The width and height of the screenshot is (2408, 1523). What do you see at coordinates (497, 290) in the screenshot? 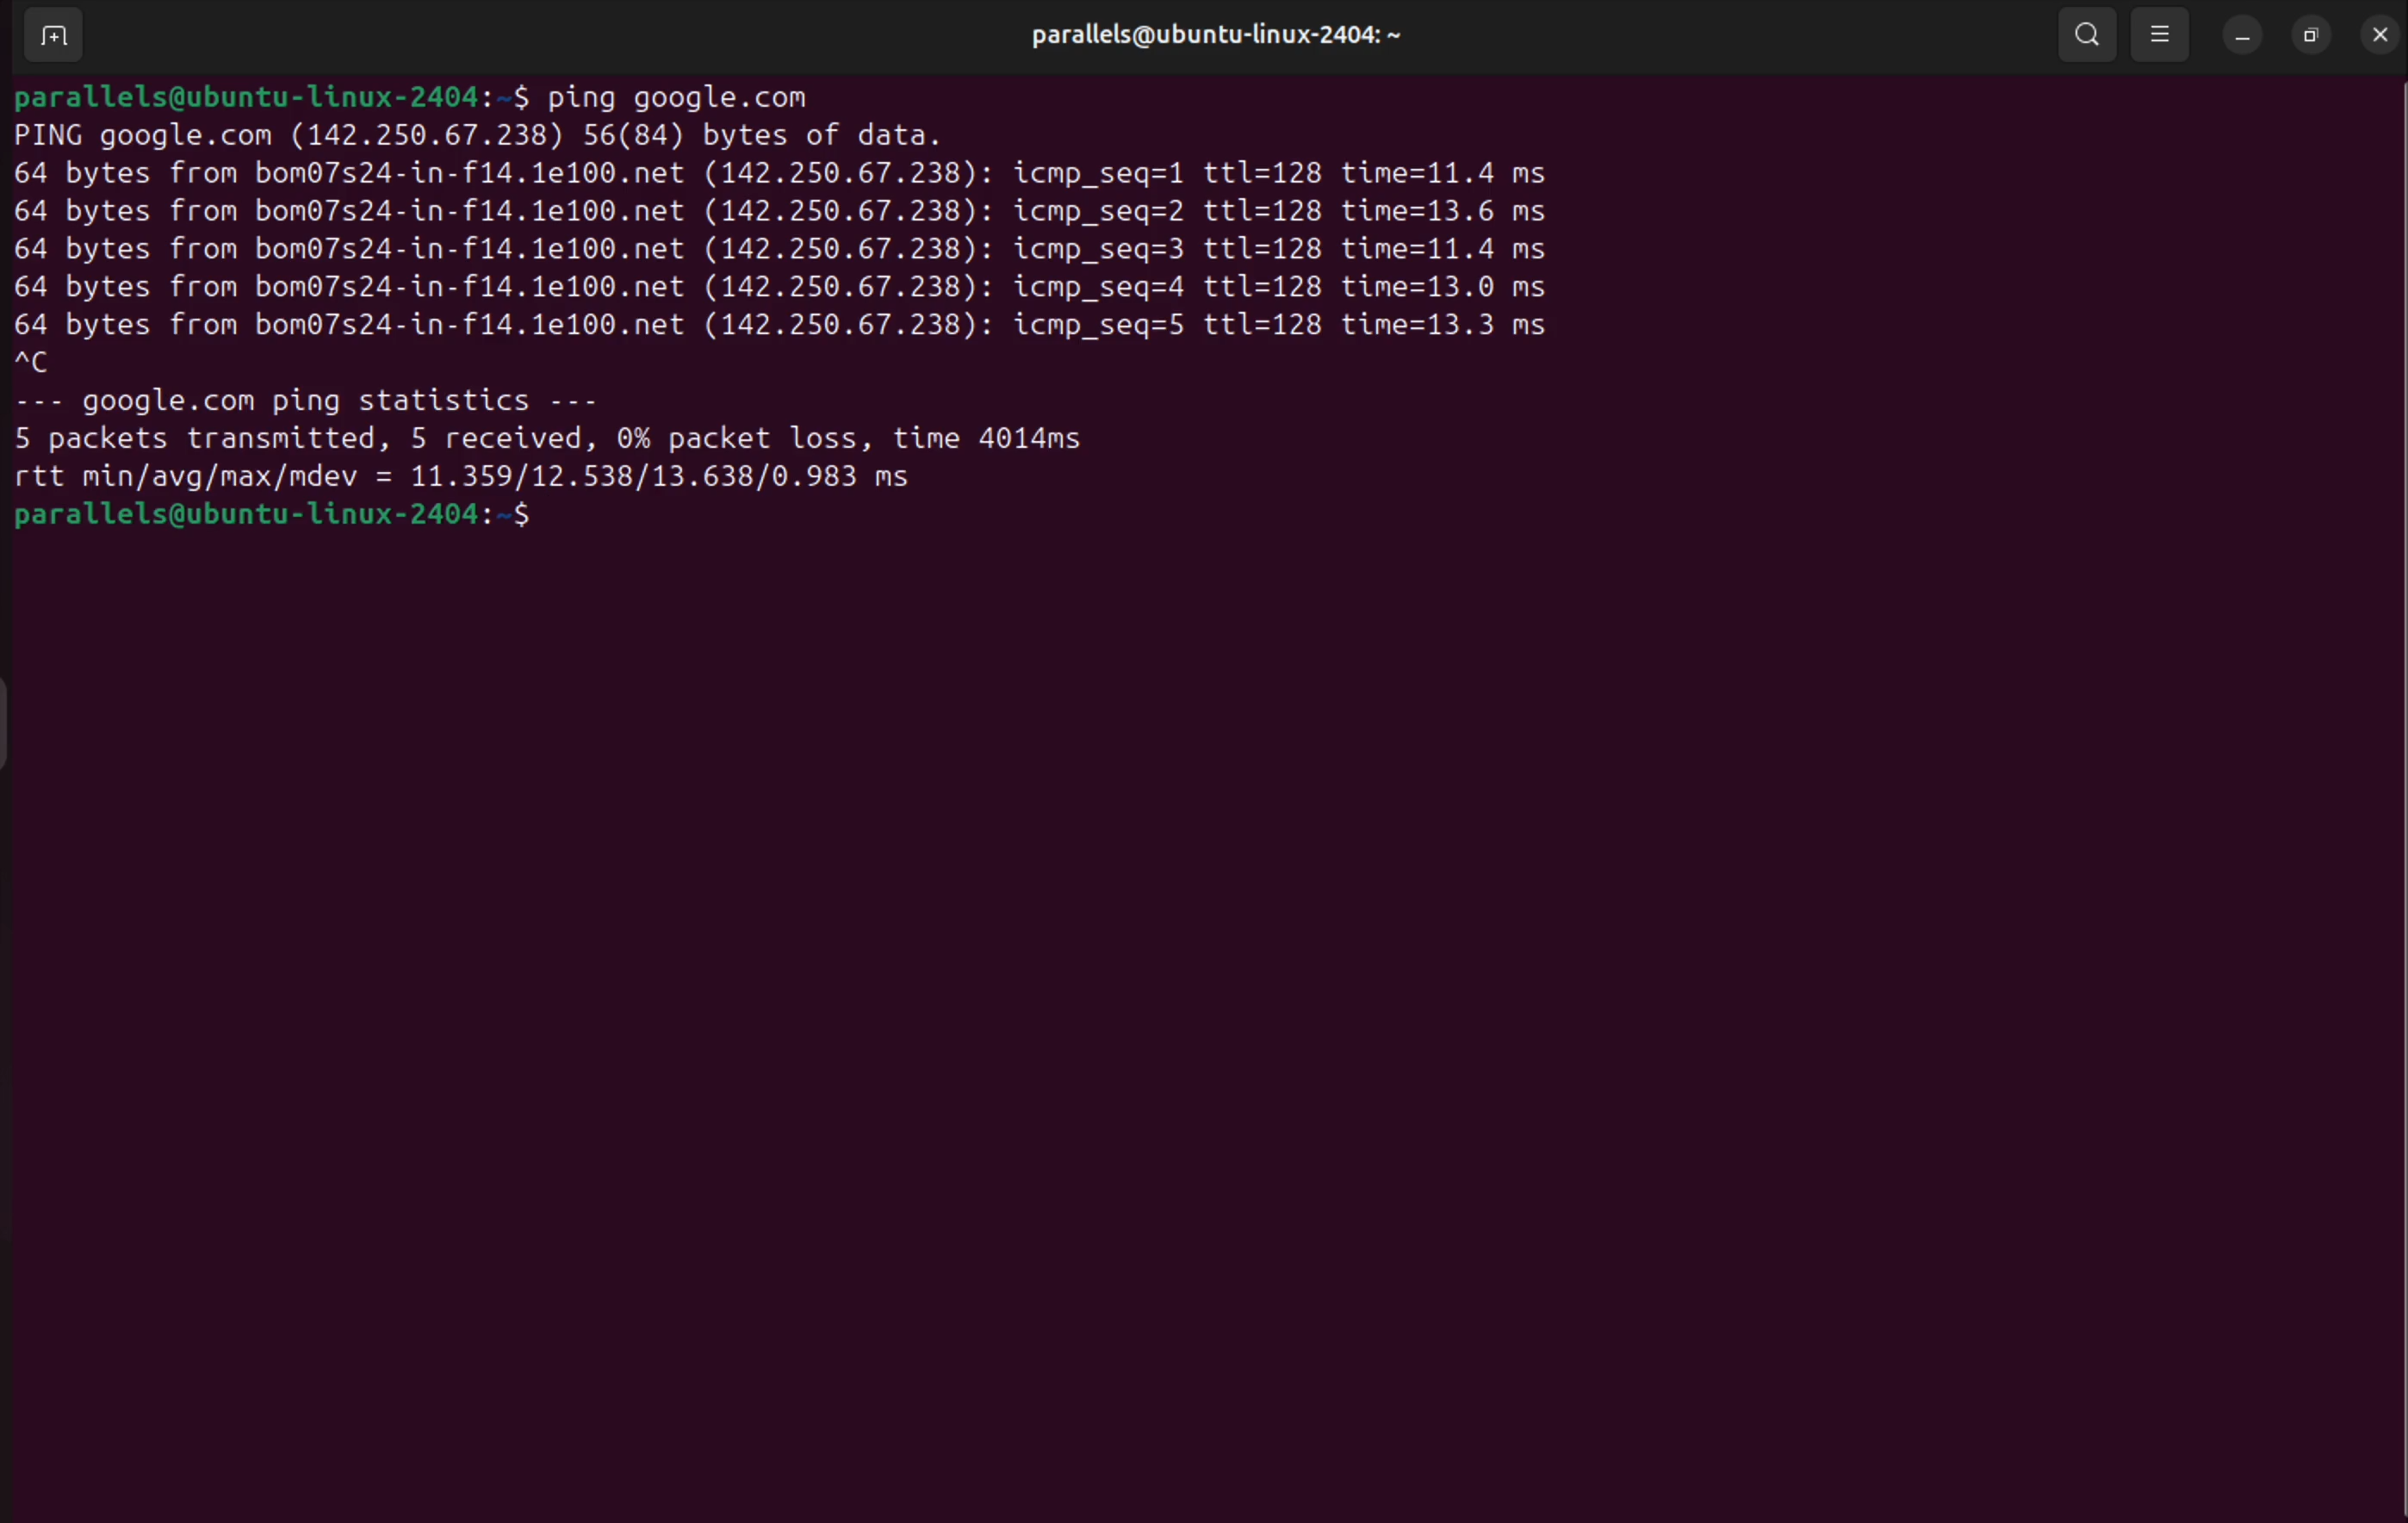
I see `64 bytes from bom poert .net` at bounding box center [497, 290].